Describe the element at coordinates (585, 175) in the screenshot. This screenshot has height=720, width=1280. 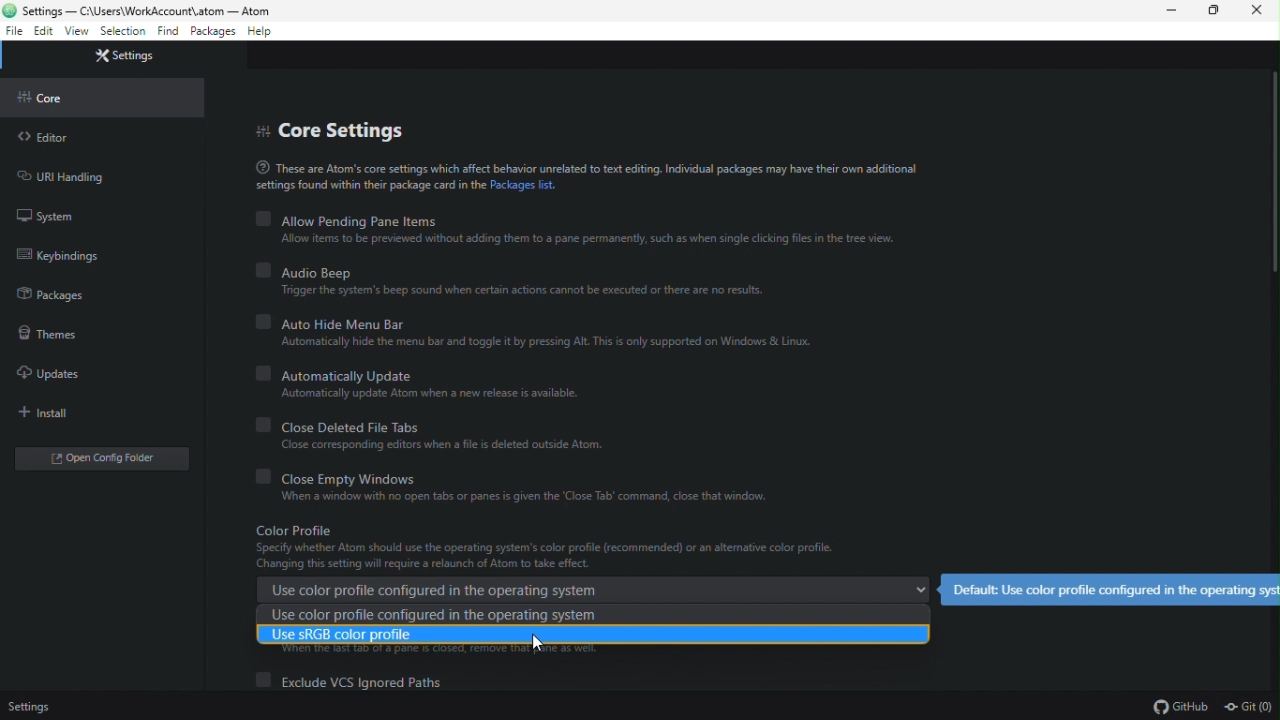
I see `text` at that location.